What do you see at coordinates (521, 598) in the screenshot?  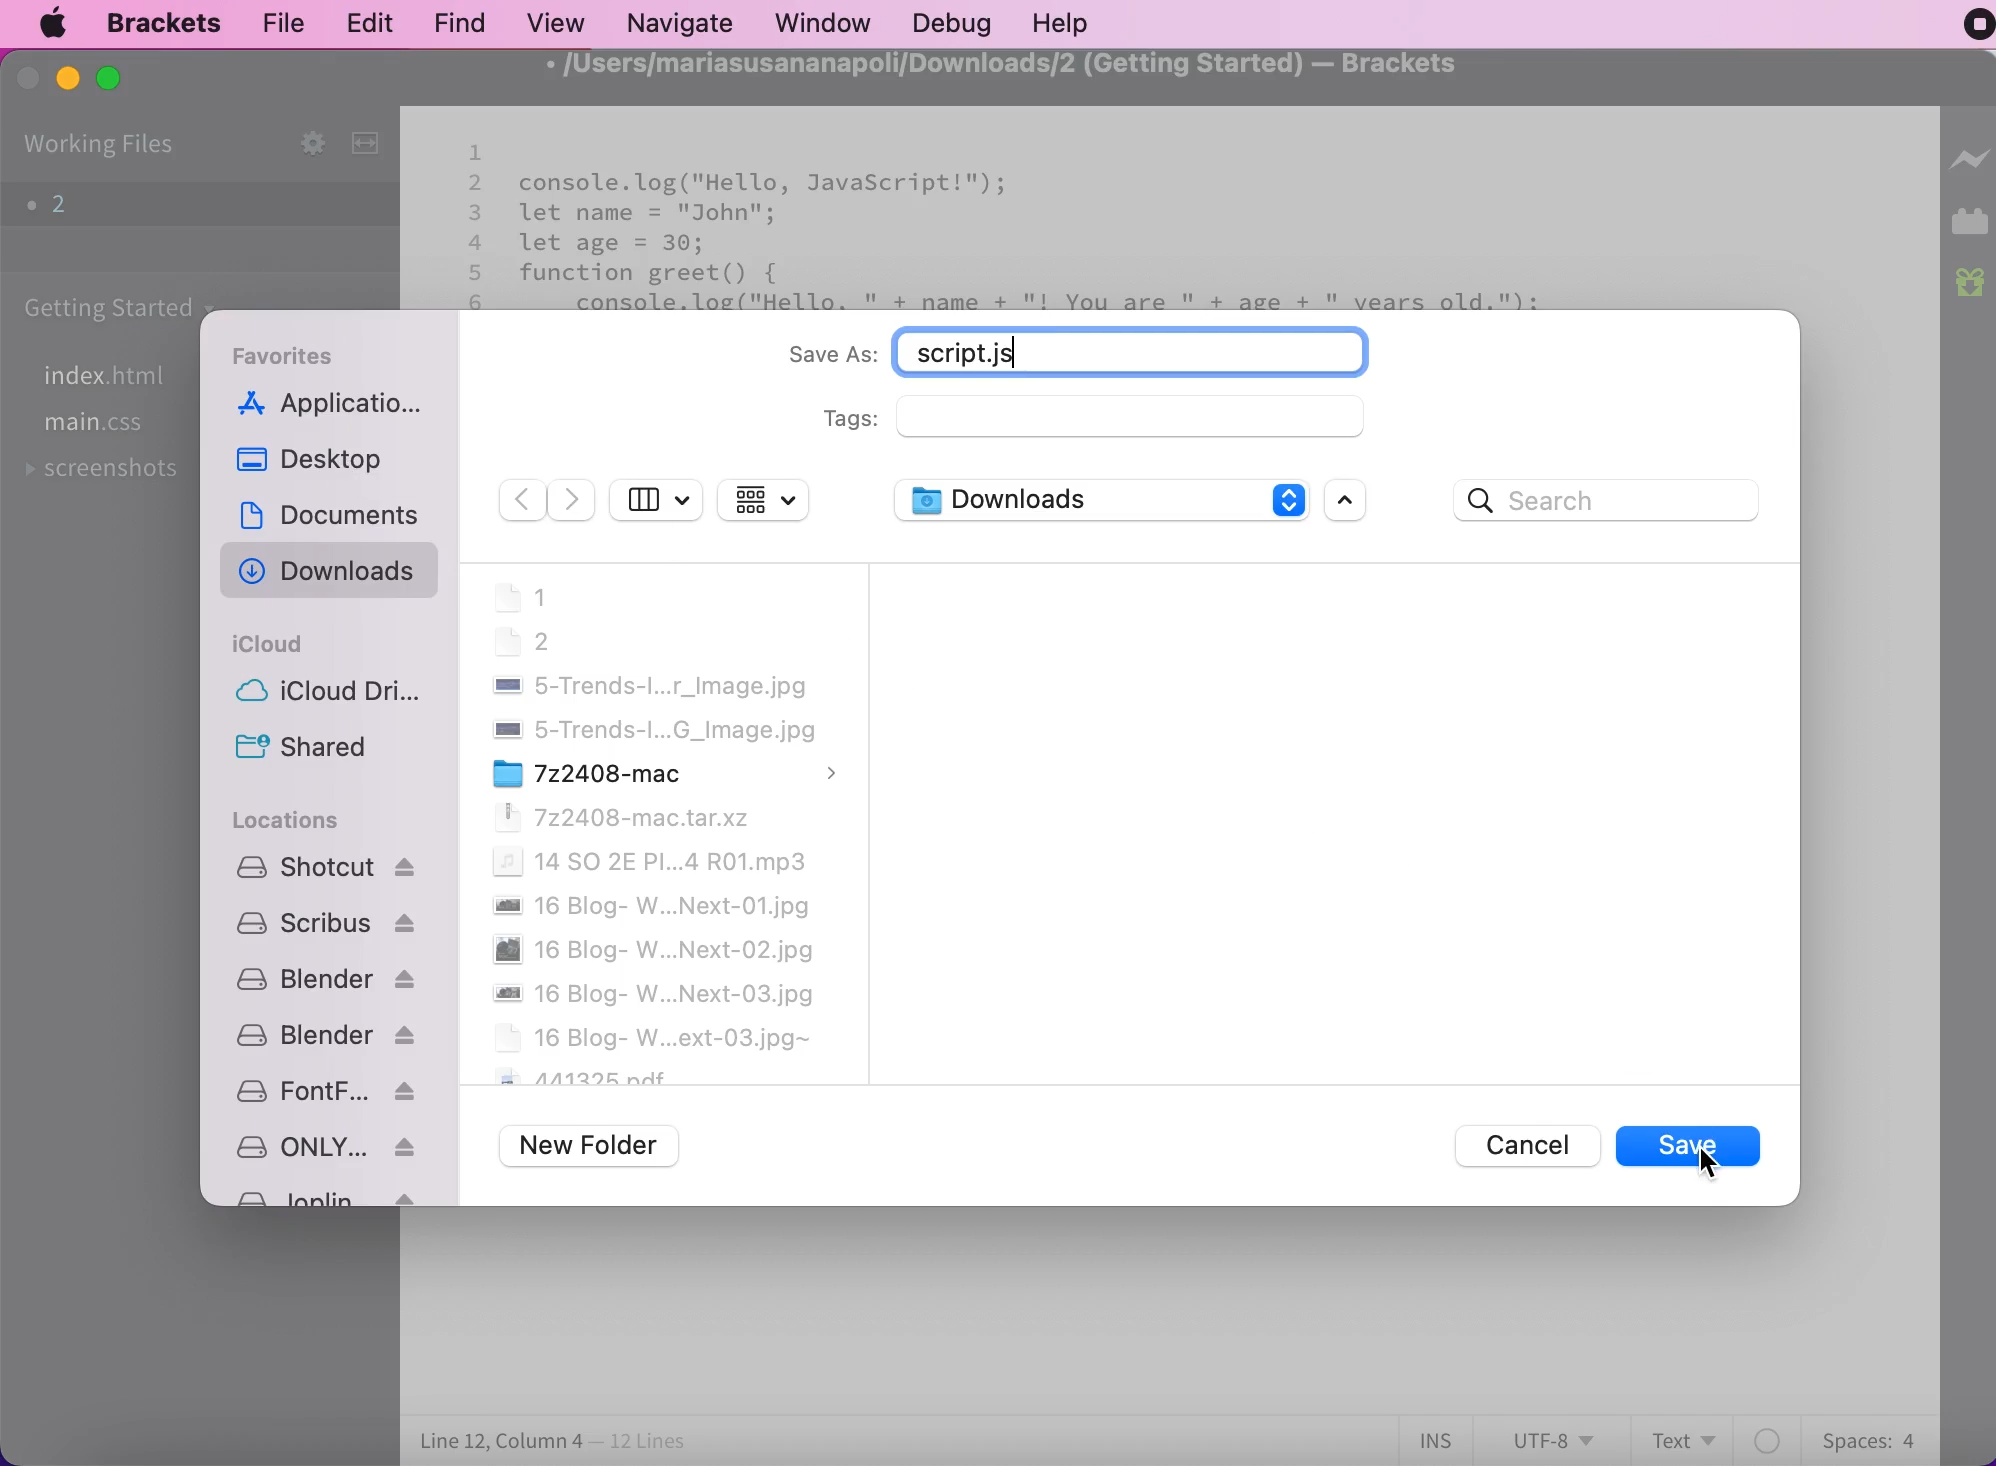 I see `1` at bounding box center [521, 598].